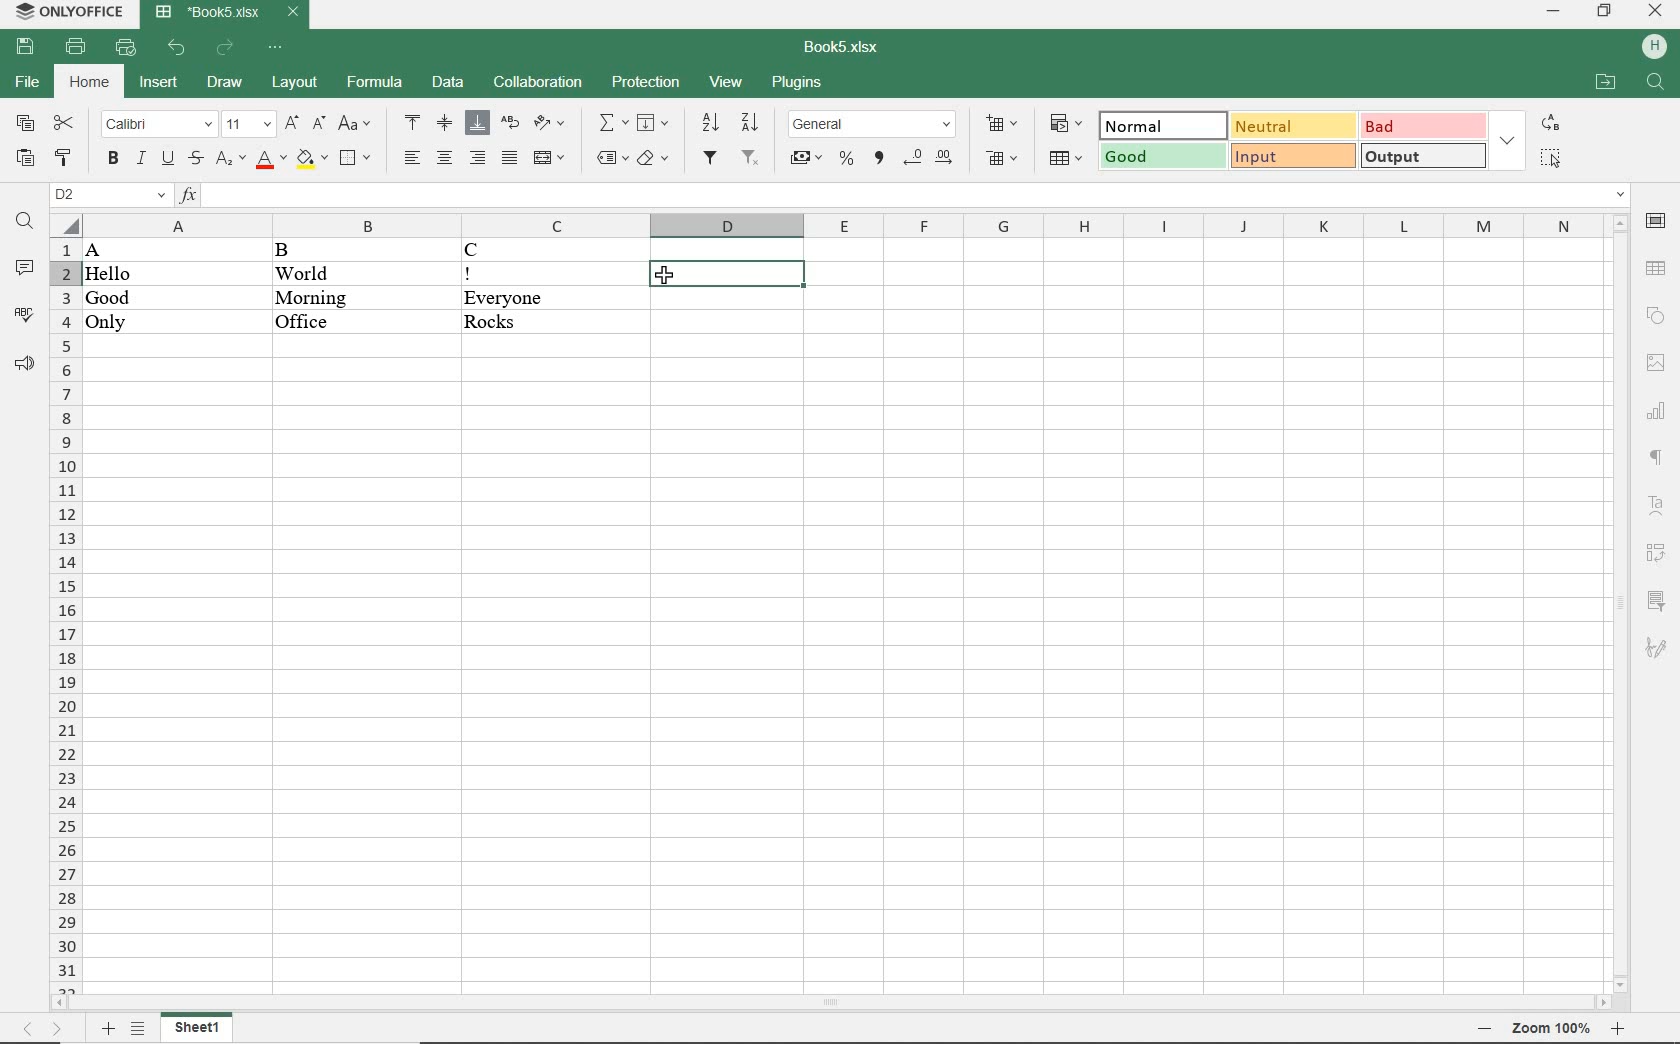 The width and height of the screenshot is (1680, 1044). Describe the element at coordinates (313, 160) in the screenshot. I see `fill color` at that location.